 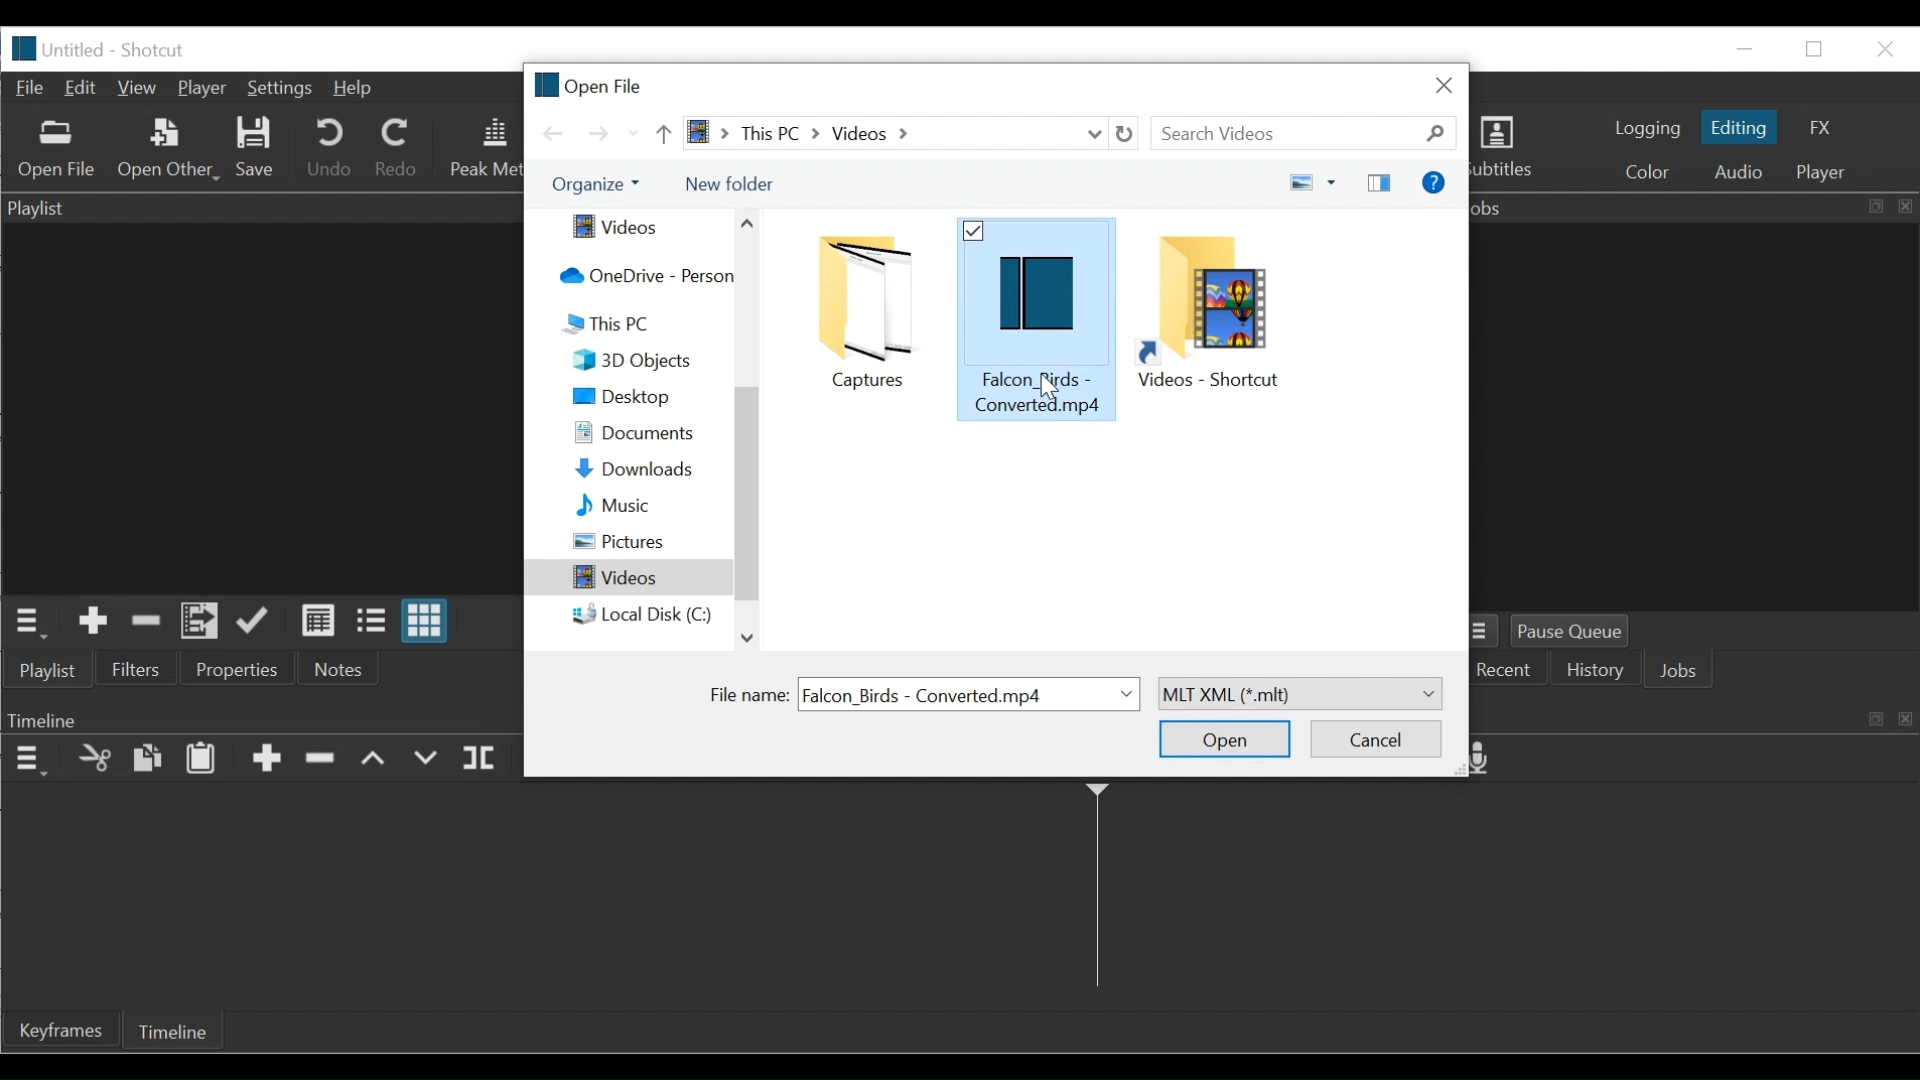 What do you see at coordinates (1298, 695) in the screenshot?
I see `MLT XML (*.mlt)` at bounding box center [1298, 695].